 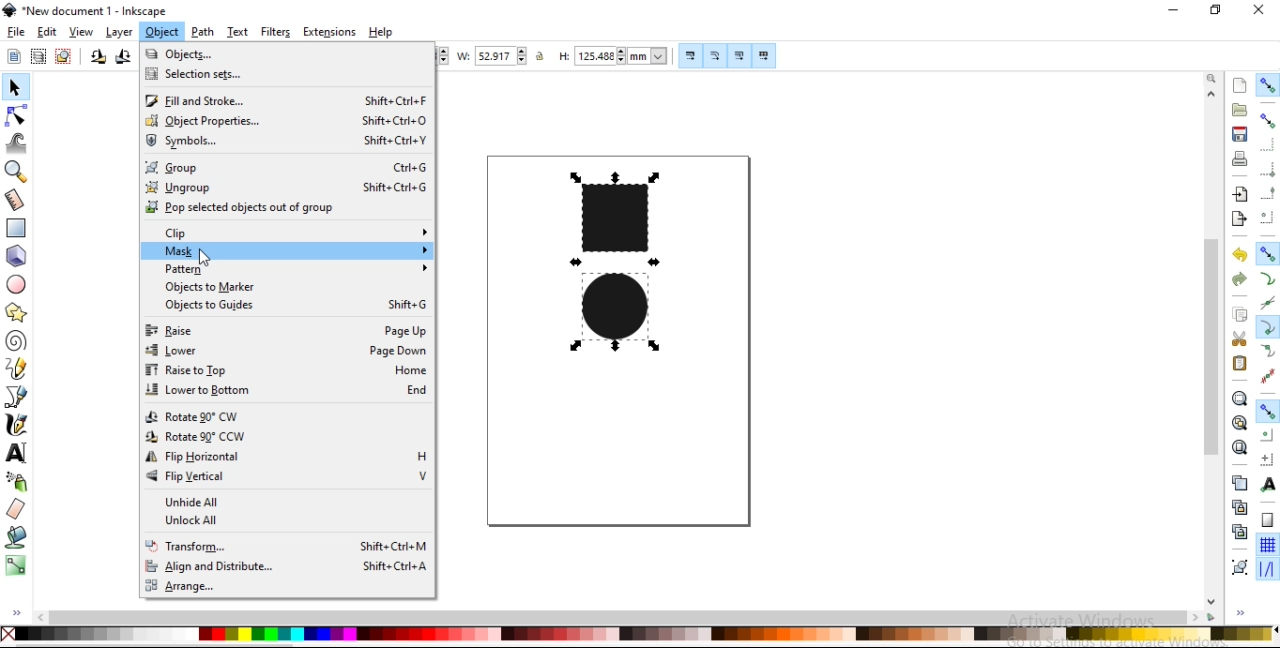 I want to click on rotate 90 clockwise, so click(x=122, y=58).